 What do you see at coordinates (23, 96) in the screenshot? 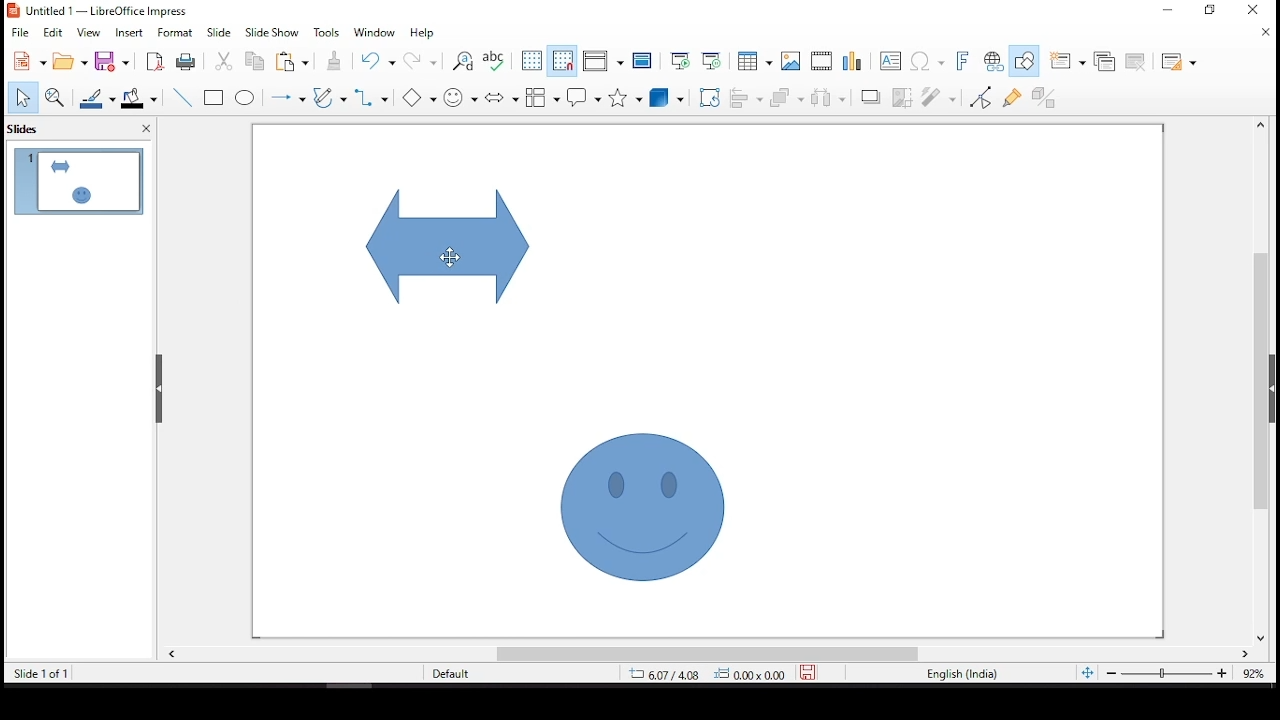
I see `select tool` at bounding box center [23, 96].